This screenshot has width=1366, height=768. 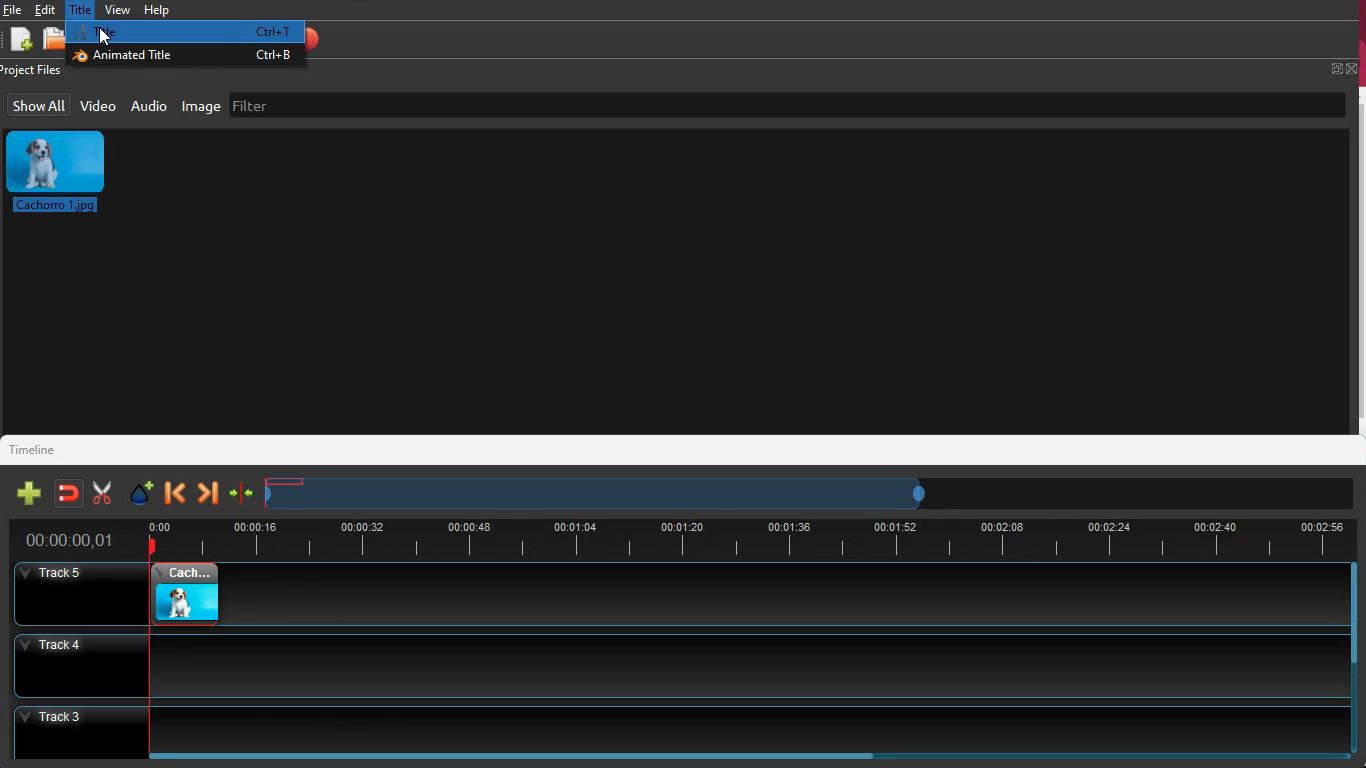 I want to click on video, so click(x=98, y=105).